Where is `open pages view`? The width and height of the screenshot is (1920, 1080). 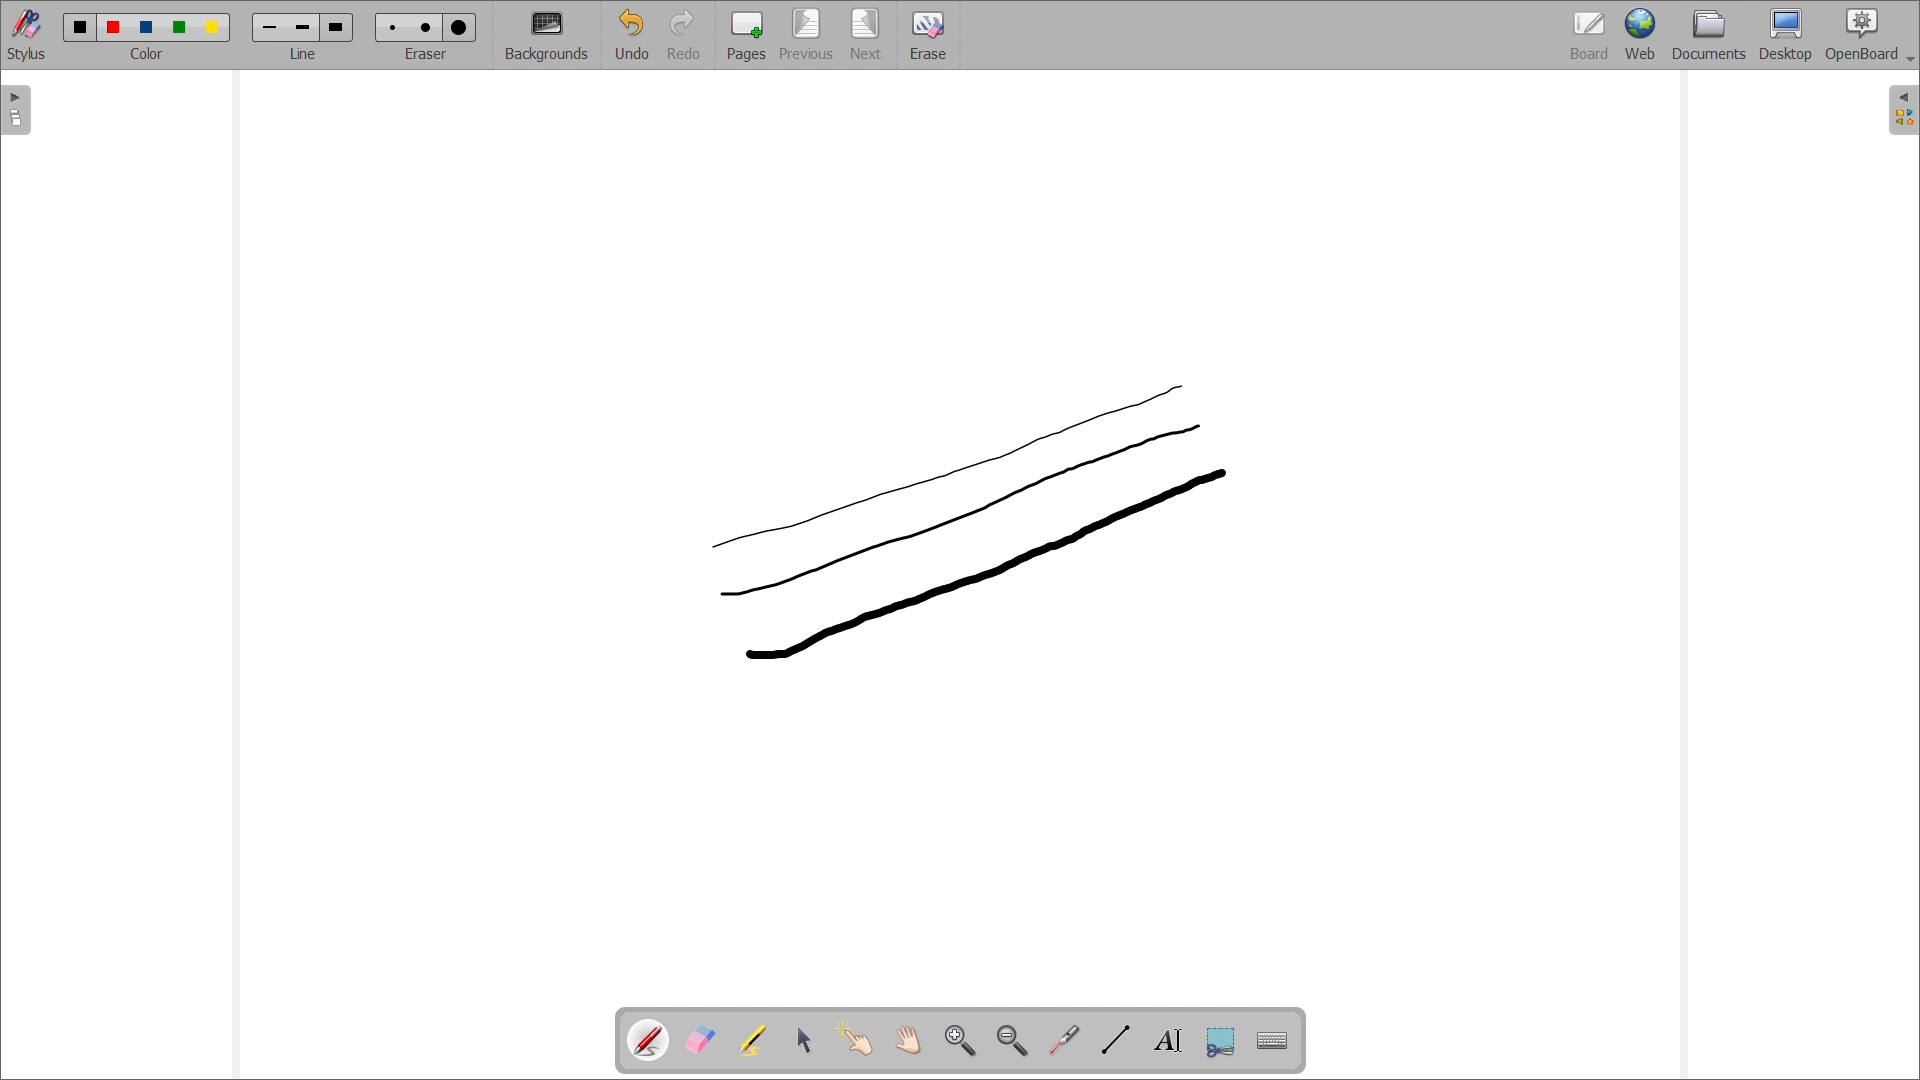 open pages view is located at coordinates (17, 110).